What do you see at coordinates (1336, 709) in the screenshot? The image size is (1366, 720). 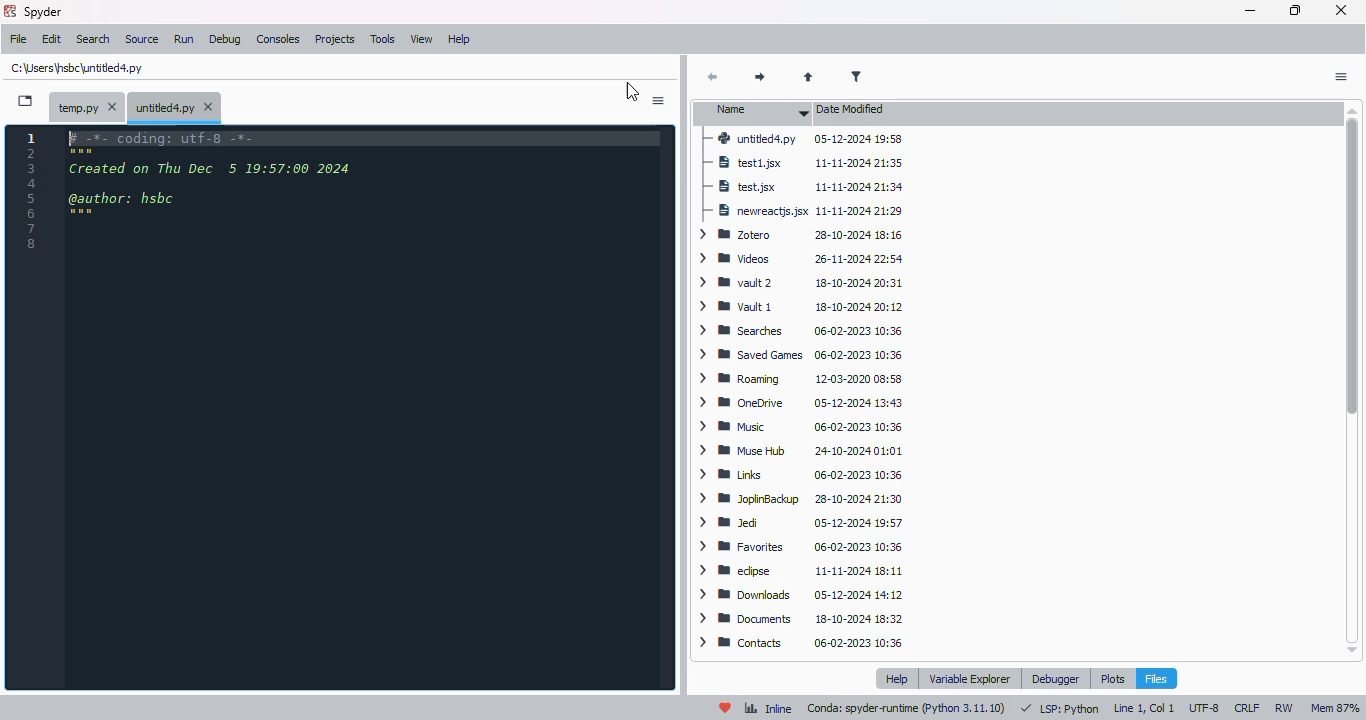 I see `Mem 87%` at bounding box center [1336, 709].